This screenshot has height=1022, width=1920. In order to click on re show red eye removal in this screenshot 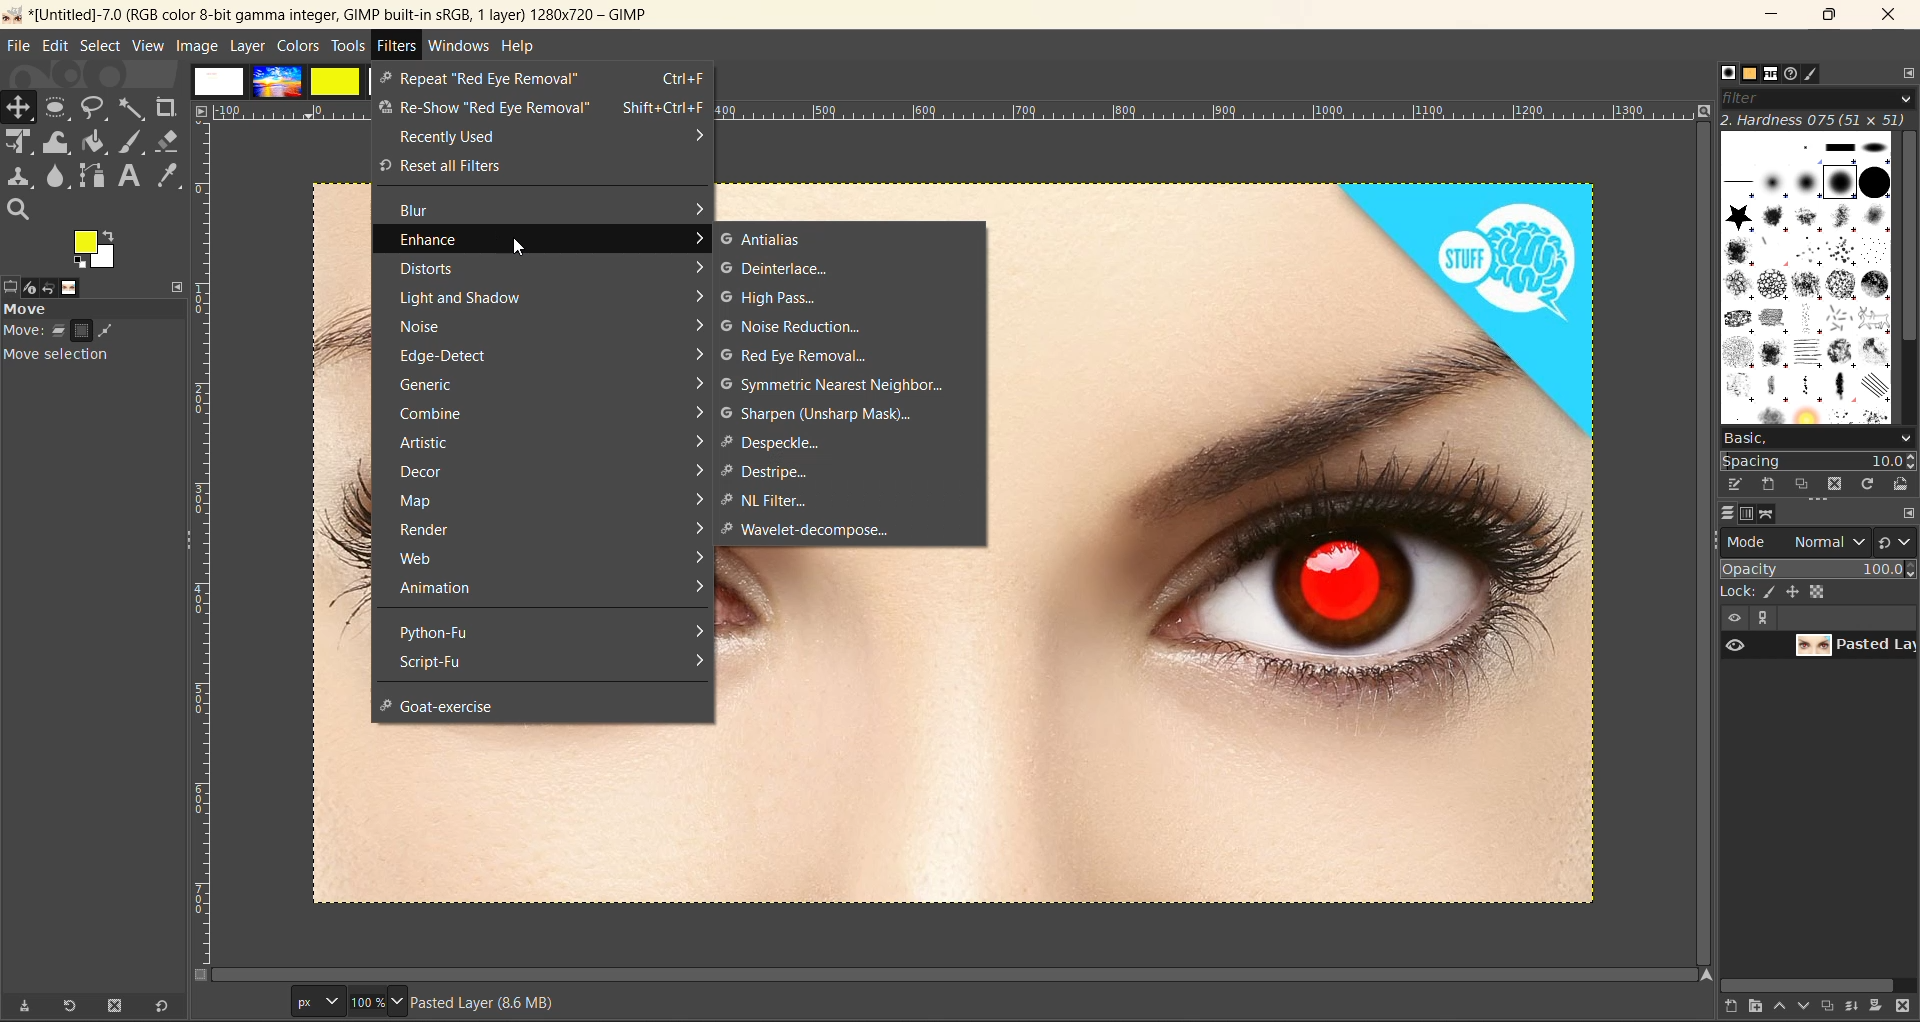, I will do `click(541, 109)`.